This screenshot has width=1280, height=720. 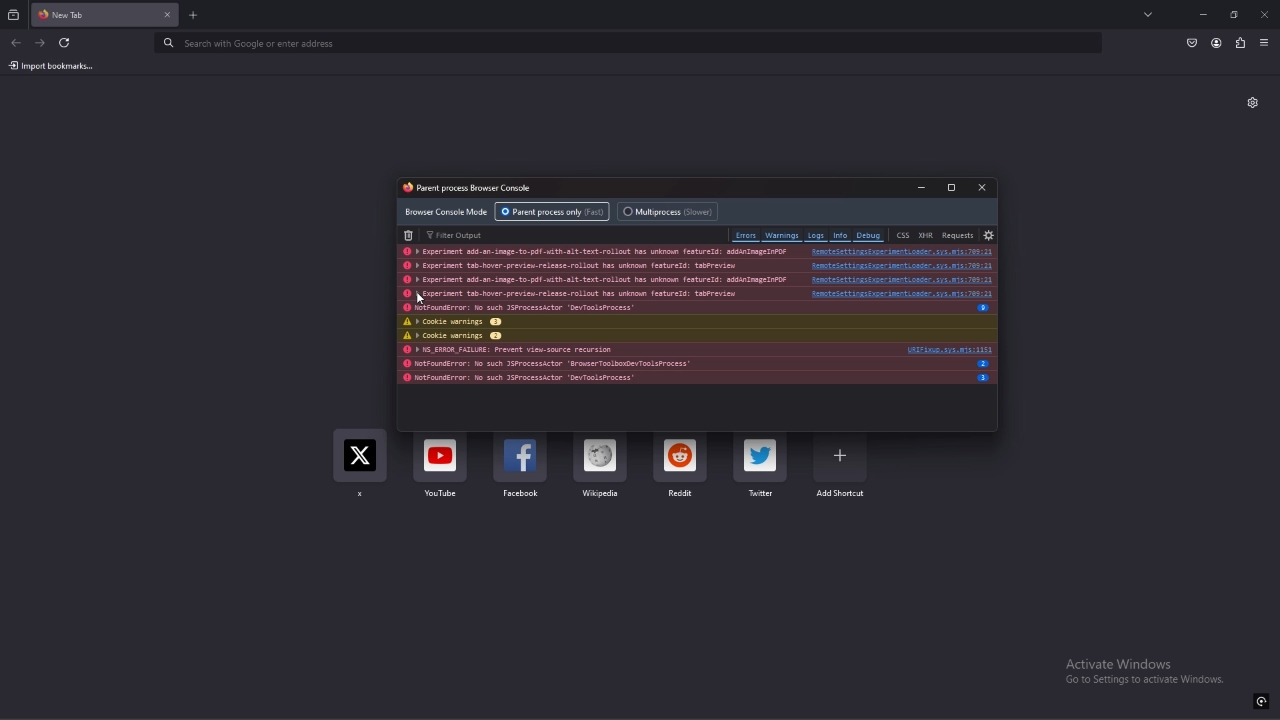 I want to click on filter output, so click(x=457, y=234).